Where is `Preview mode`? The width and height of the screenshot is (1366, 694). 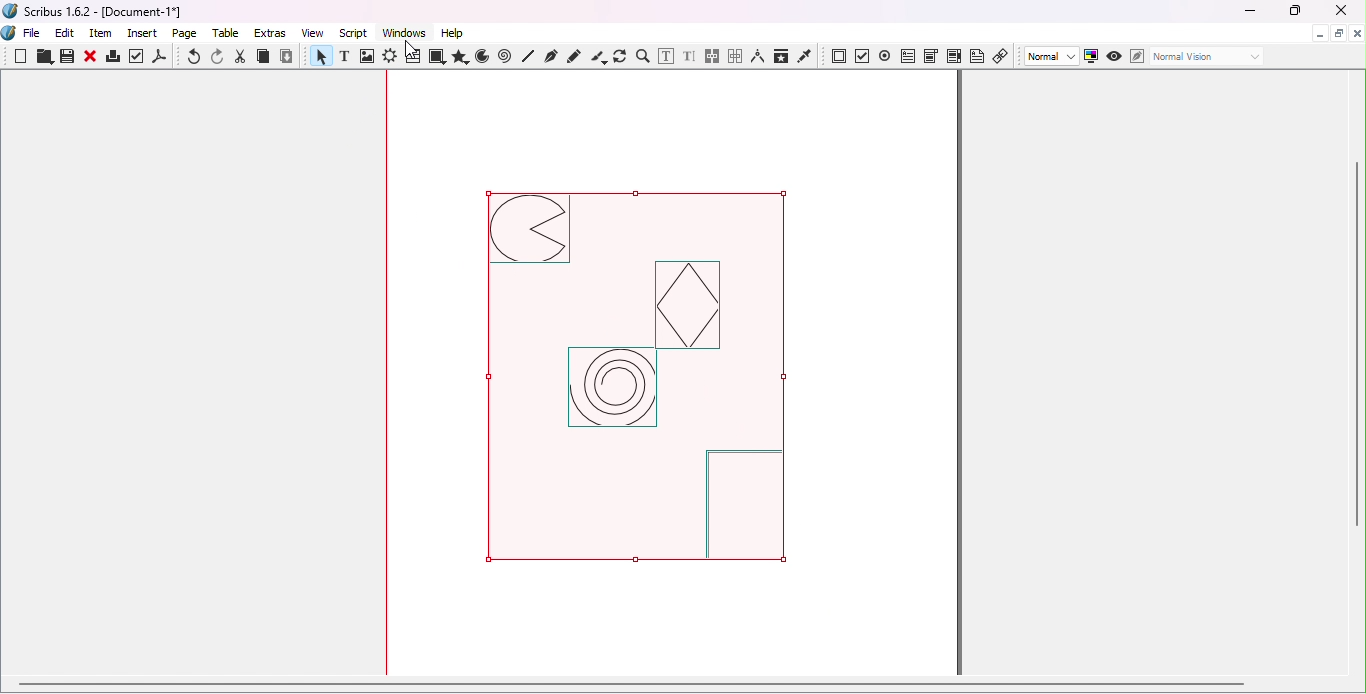
Preview mode is located at coordinates (1115, 57).